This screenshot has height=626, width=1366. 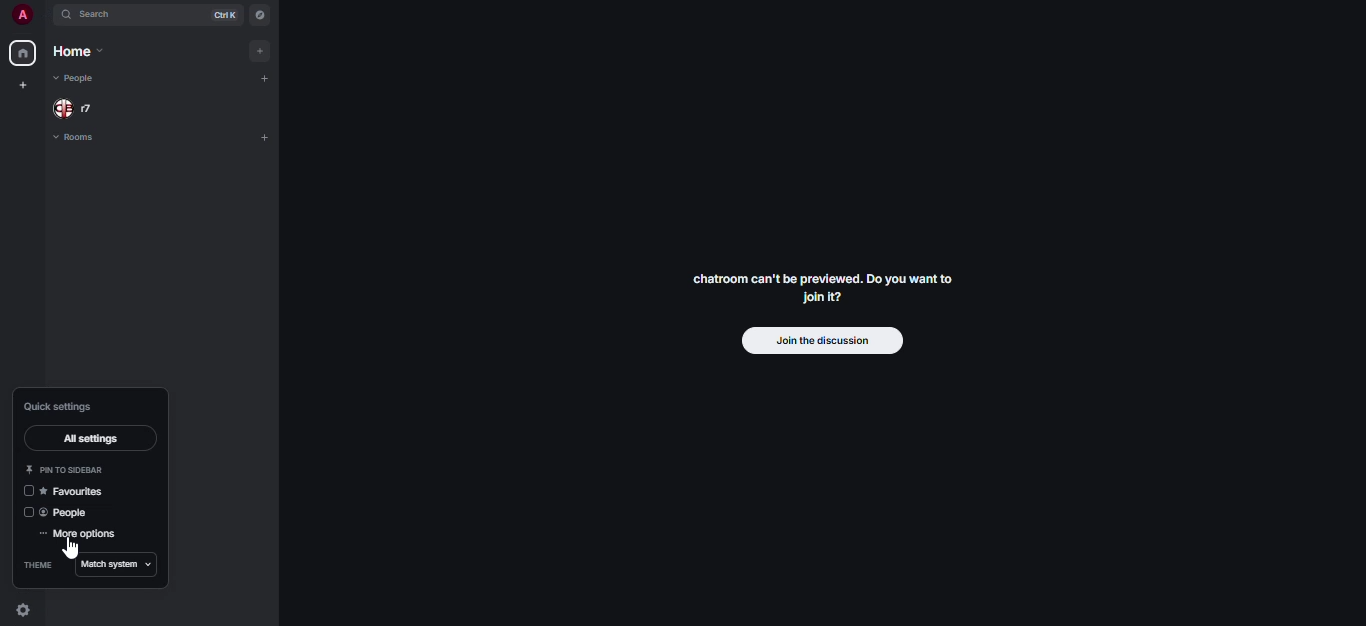 I want to click on add, so click(x=261, y=51).